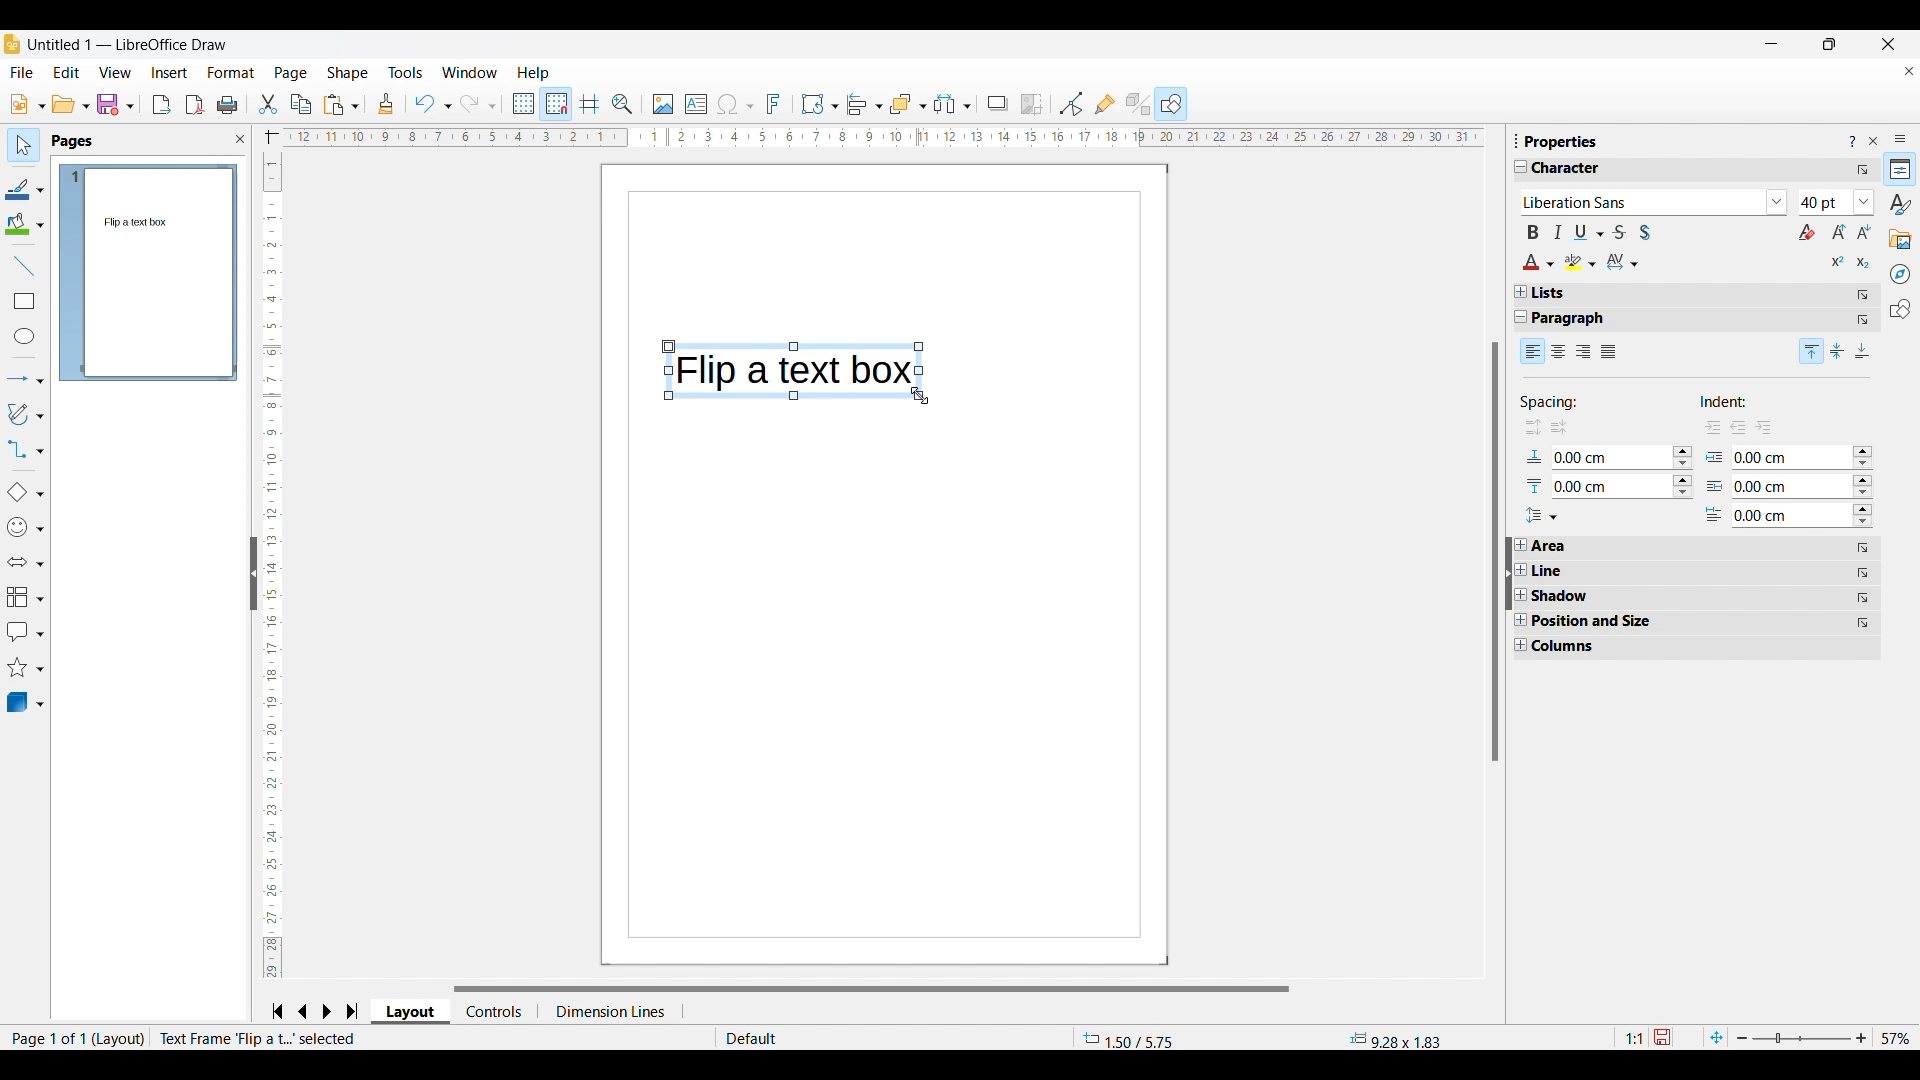 This screenshot has width=1920, height=1080. What do you see at coordinates (590, 104) in the screenshot?
I see `Helplines while moving` at bounding box center [590, 104].